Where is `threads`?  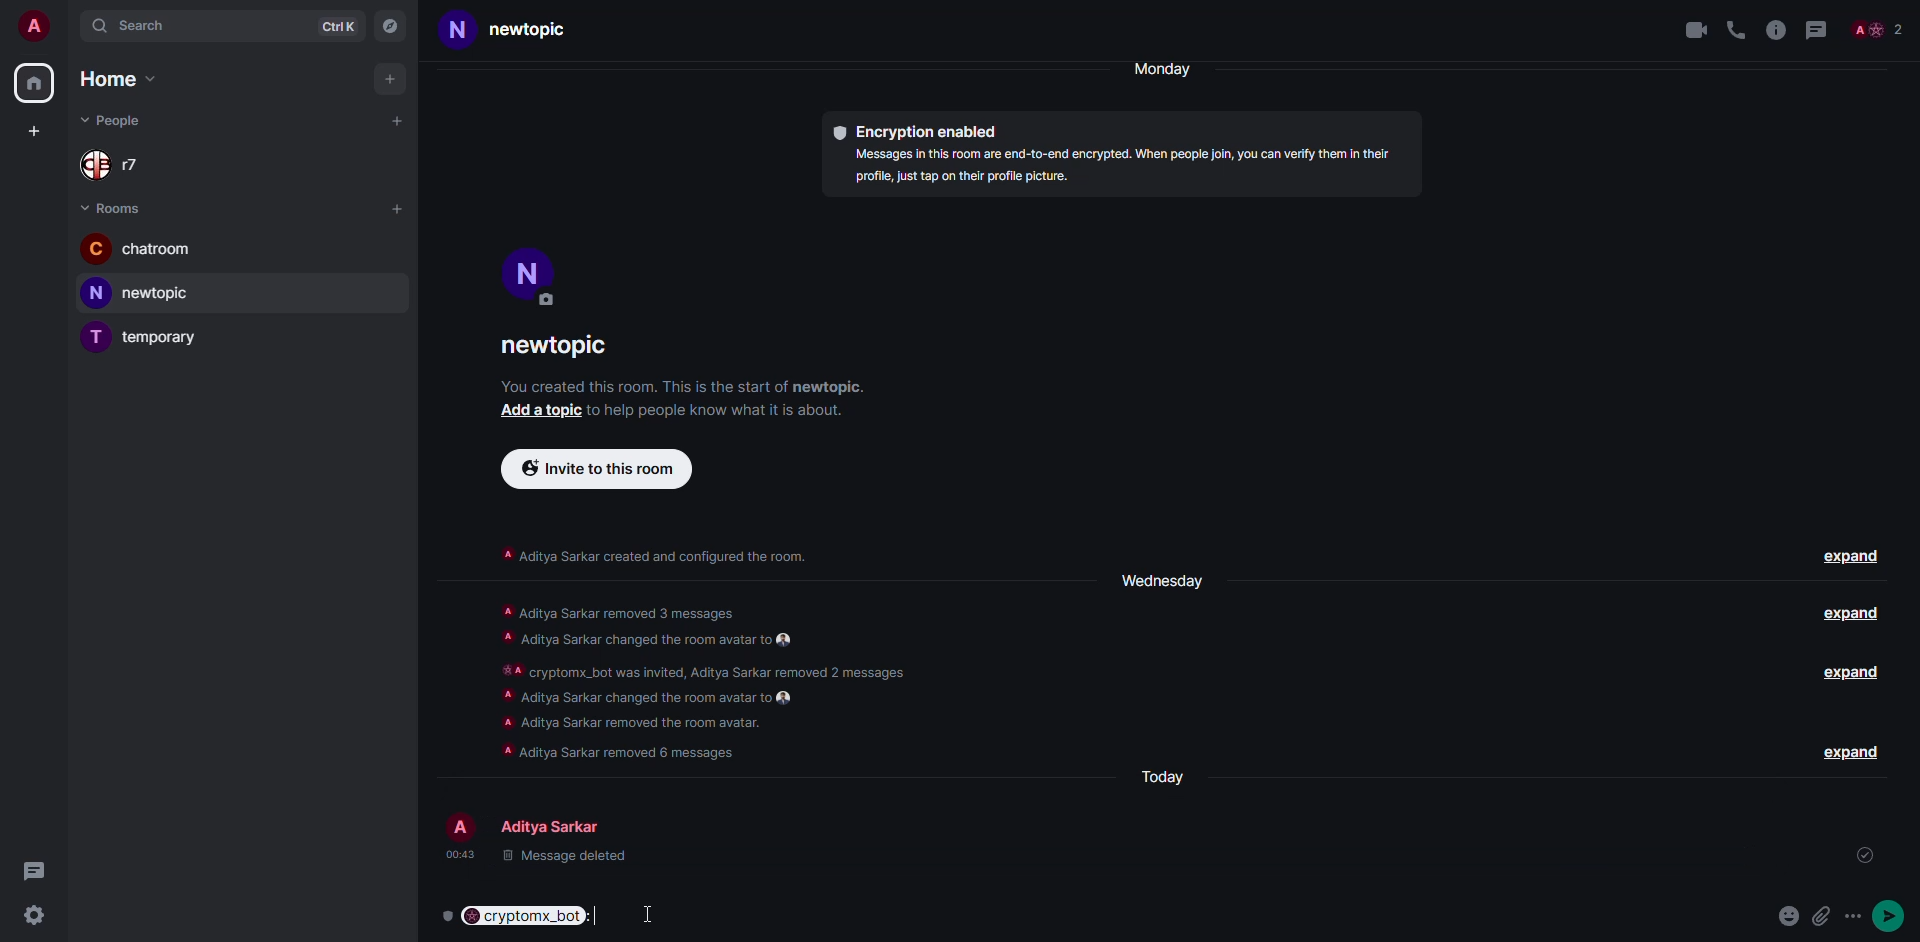 threads is located at coordinates (33, 869).